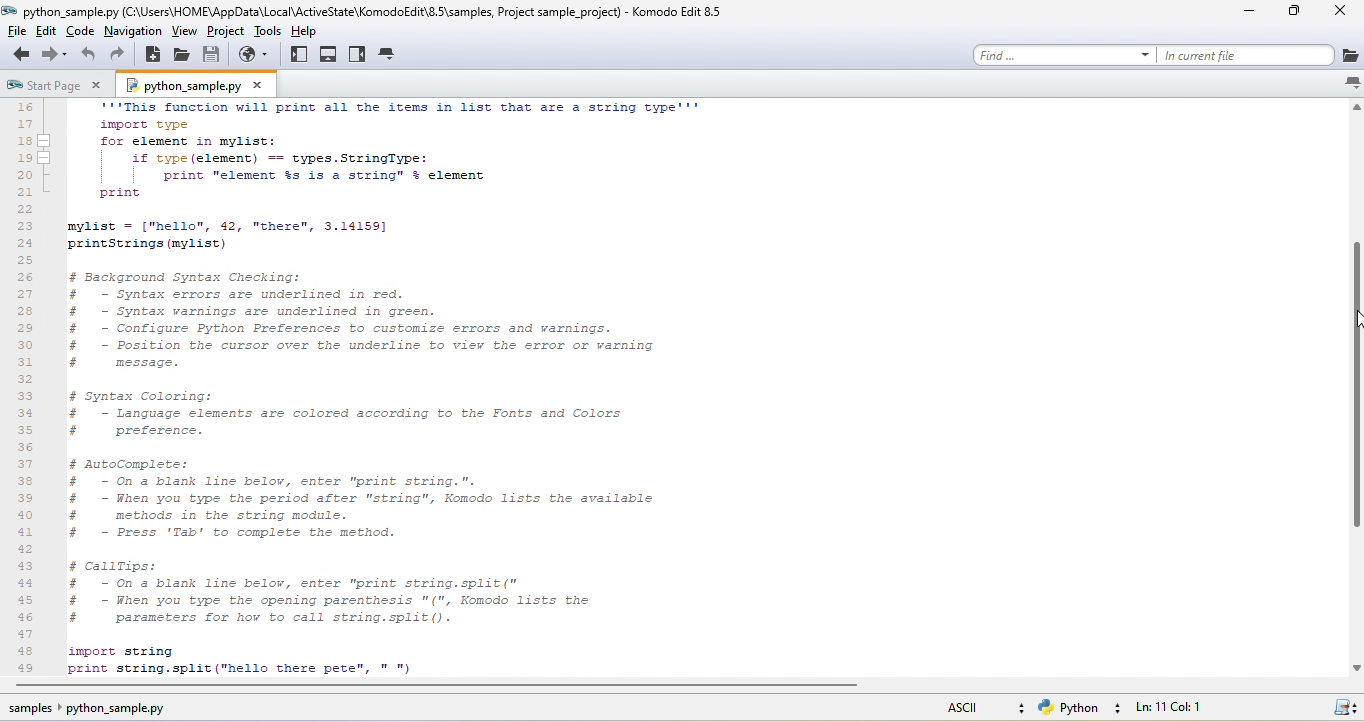 This screenshot has height=722, width=1364. Describe the element at coordinates (10, 11) in the screenshot. I see `app icon` at that location.